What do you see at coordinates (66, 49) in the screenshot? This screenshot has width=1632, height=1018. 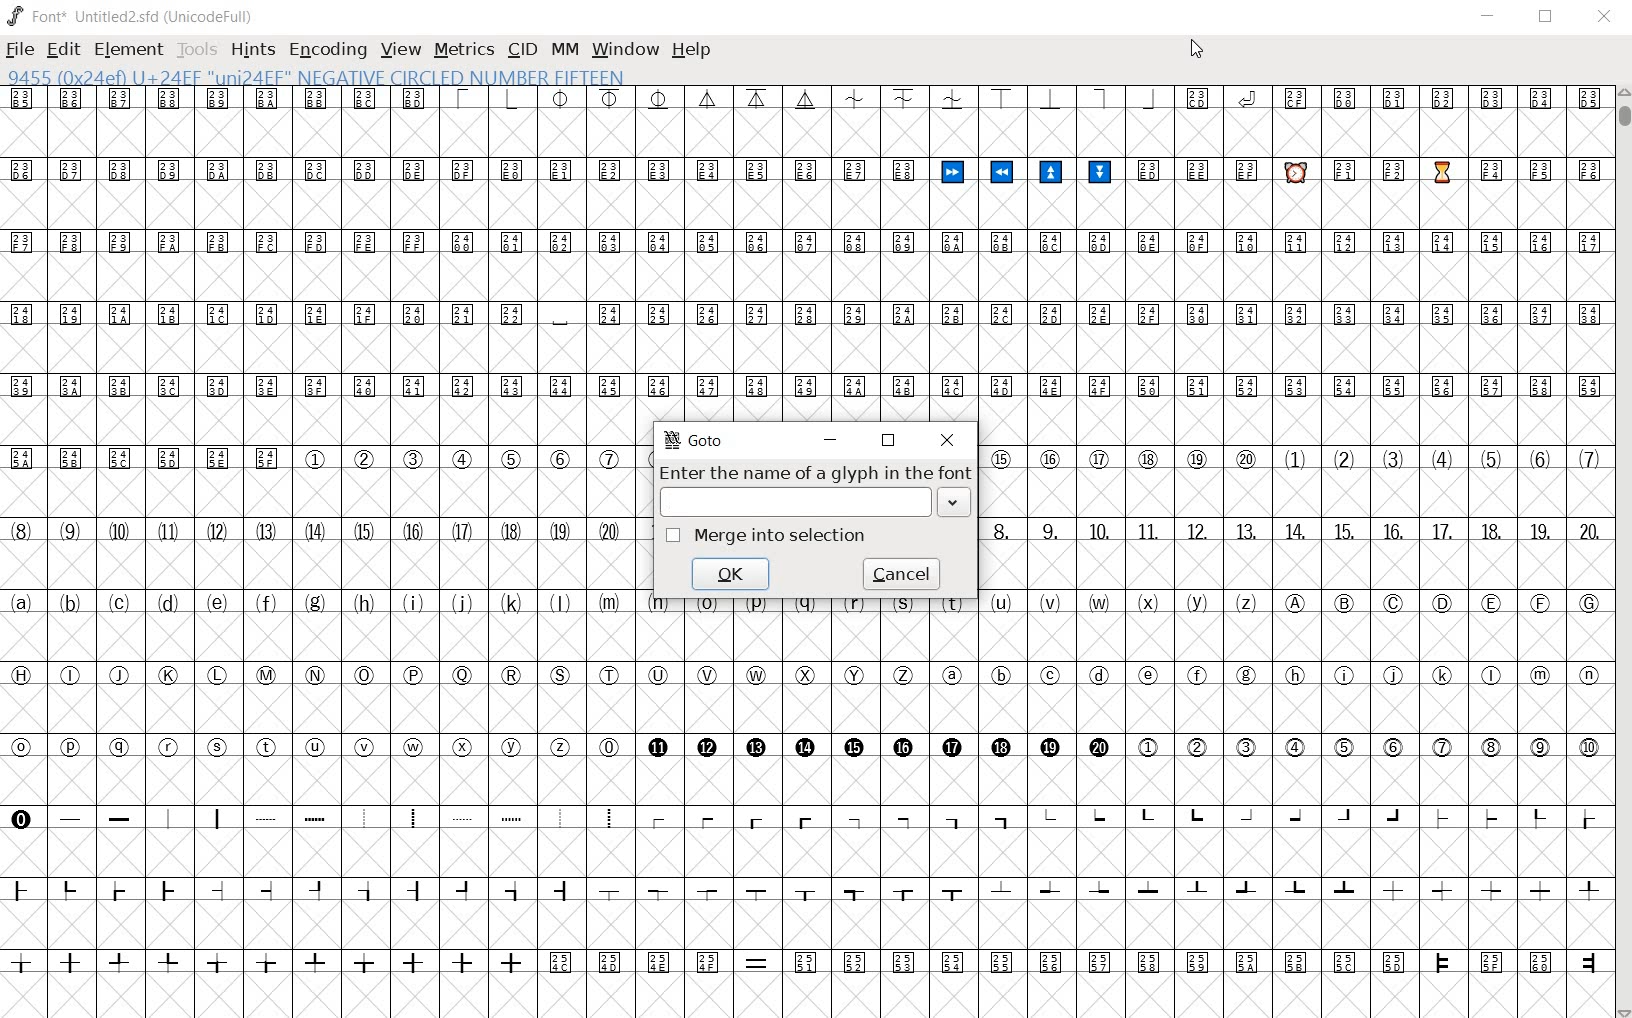 I see `EDIT` at bounding box center [66, 49].